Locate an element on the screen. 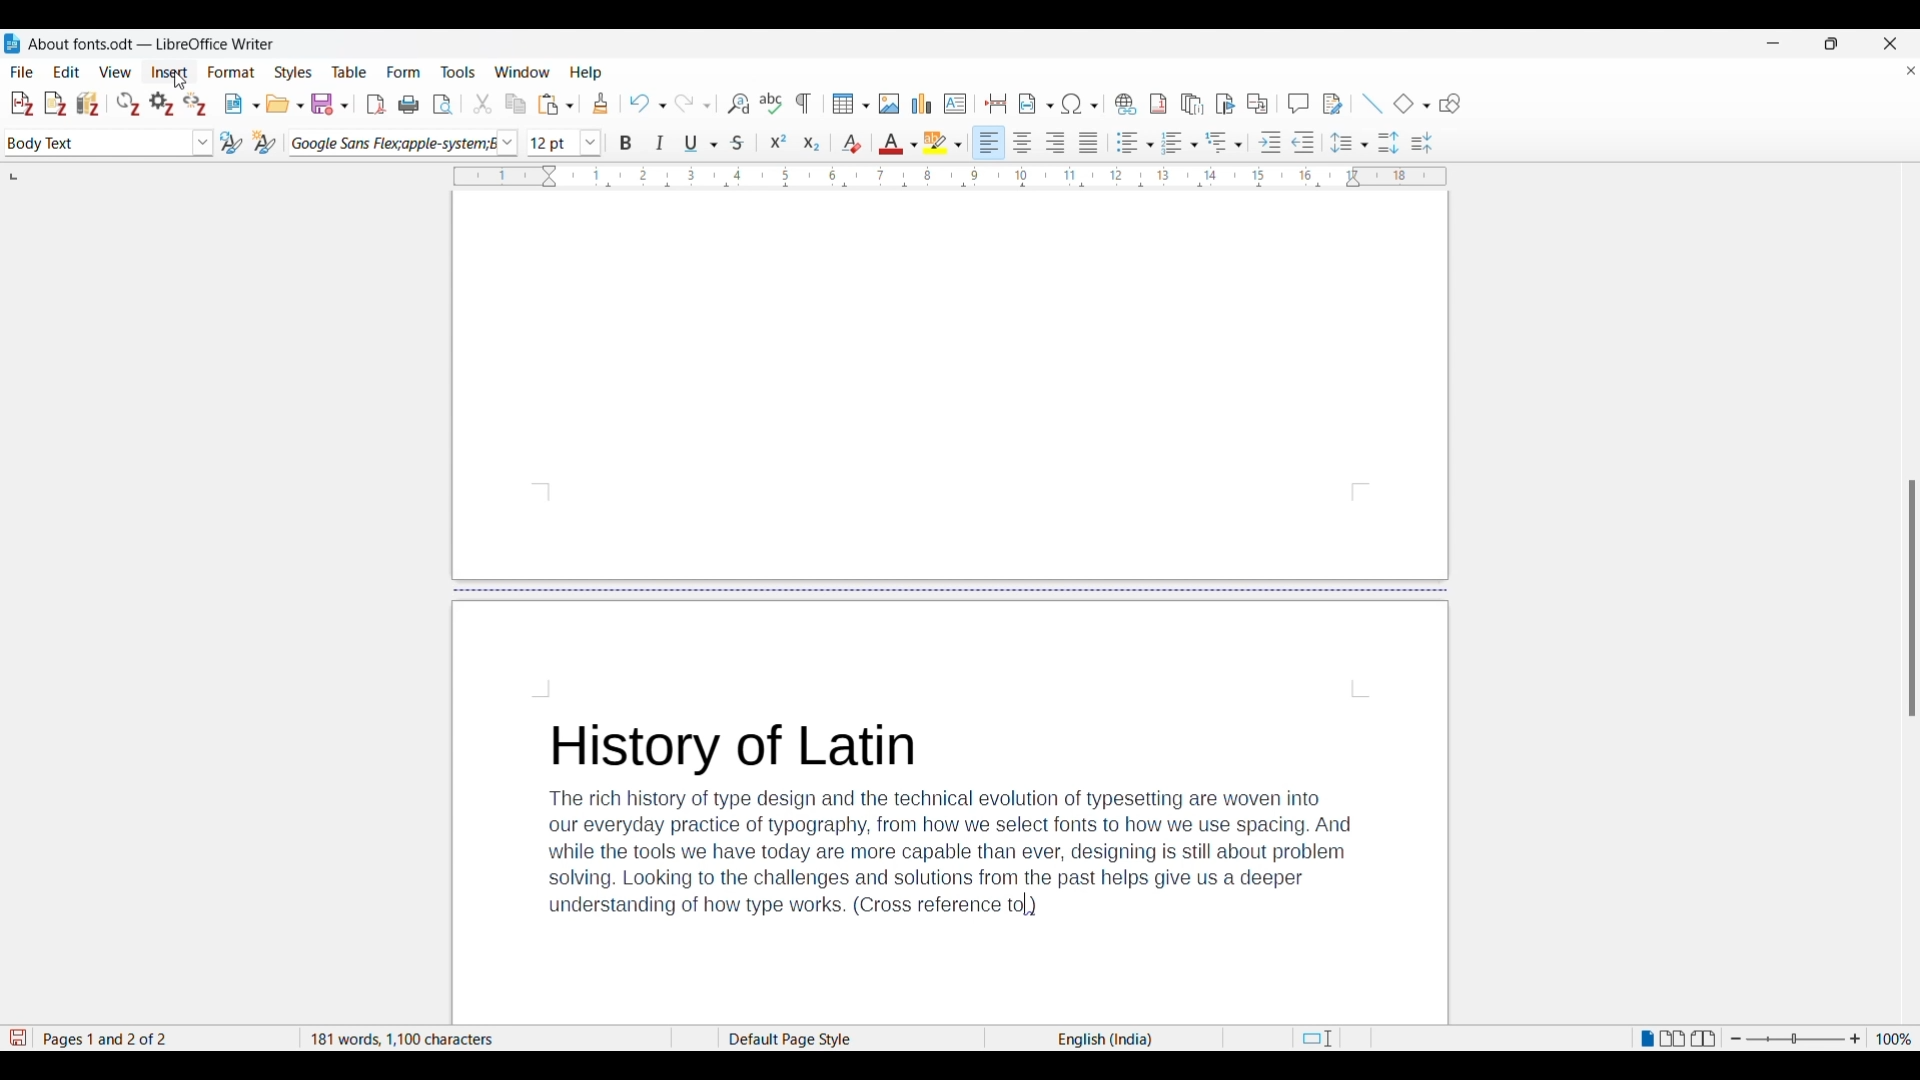  Align left, current selection highlighted is located at coordinates (989, 142).